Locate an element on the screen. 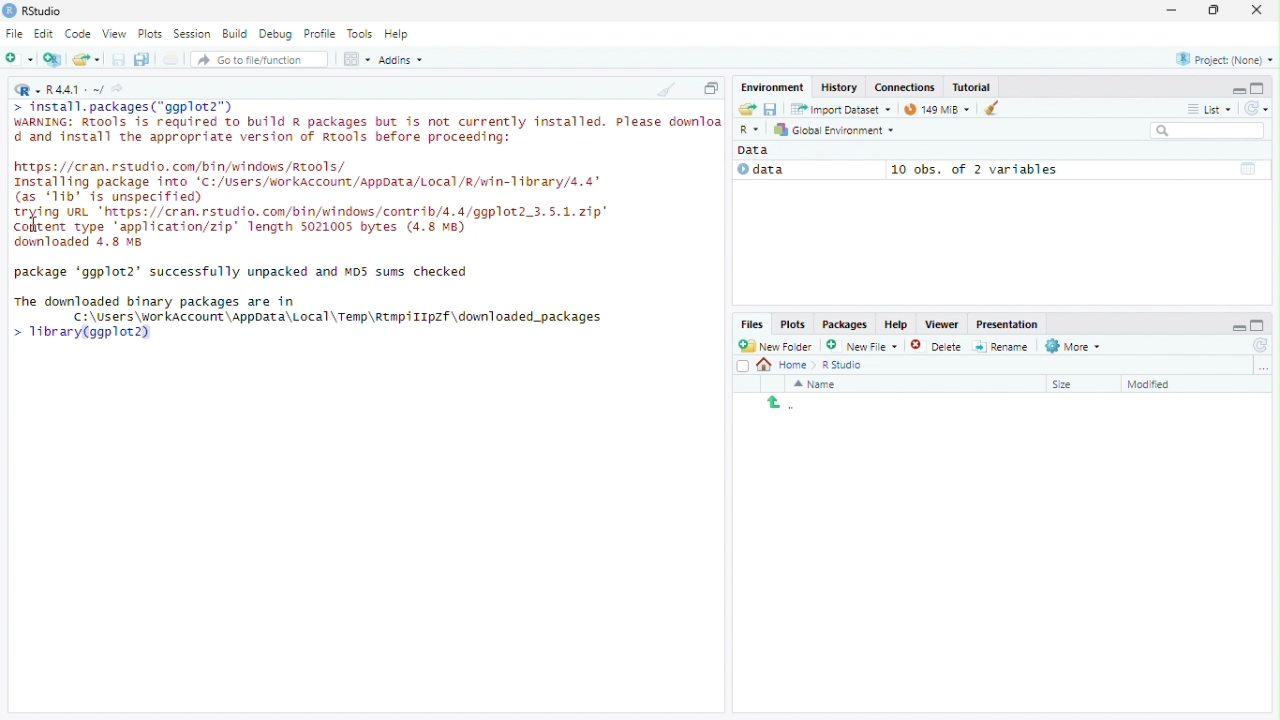  R language version - R 4.4.1 is located at coordinates (75, 88).